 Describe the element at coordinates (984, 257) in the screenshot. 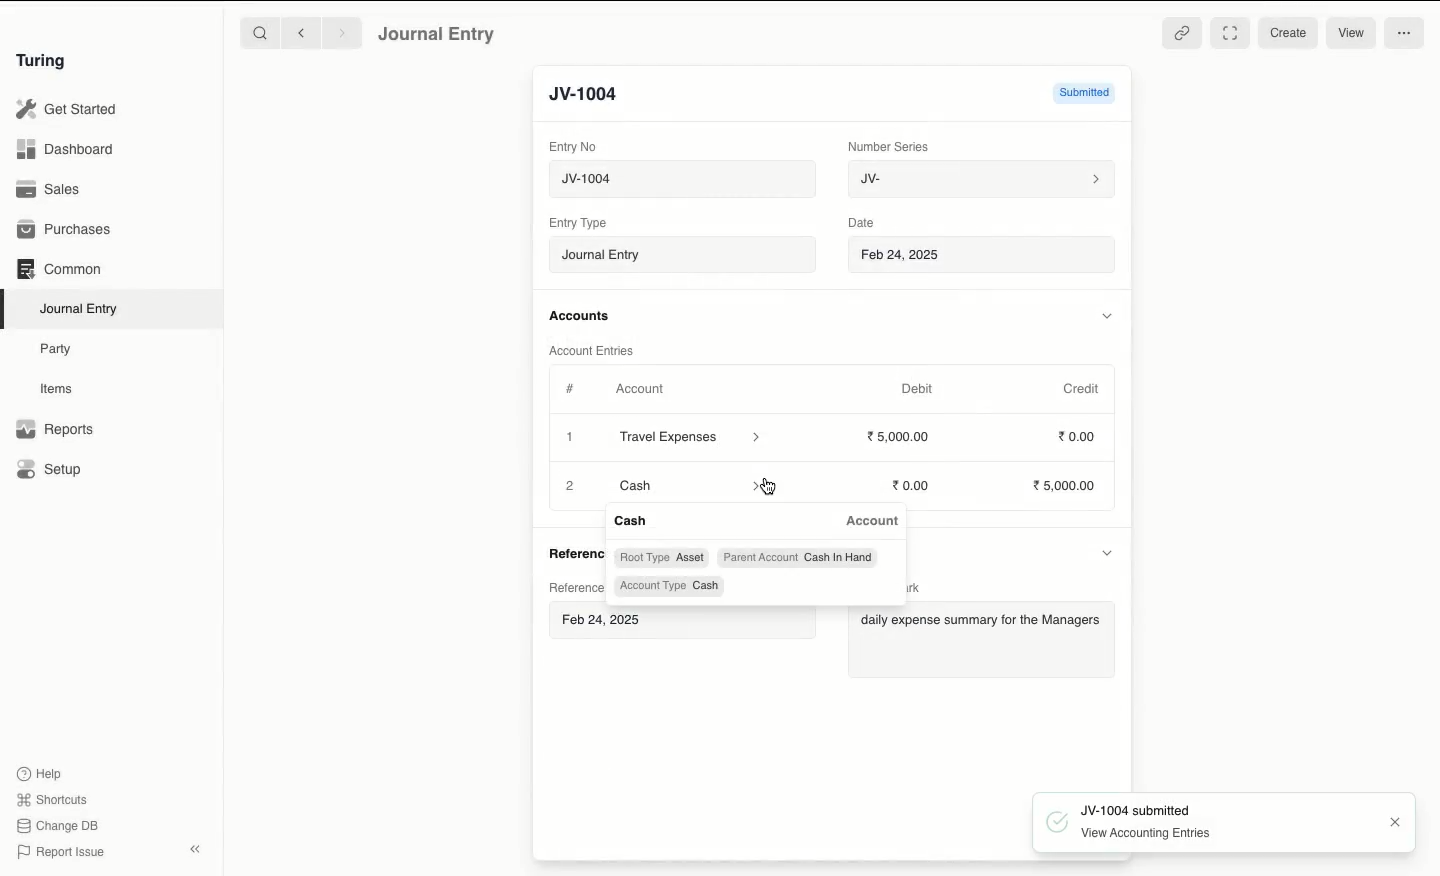

I see `Feb 24, 2025` at that location.